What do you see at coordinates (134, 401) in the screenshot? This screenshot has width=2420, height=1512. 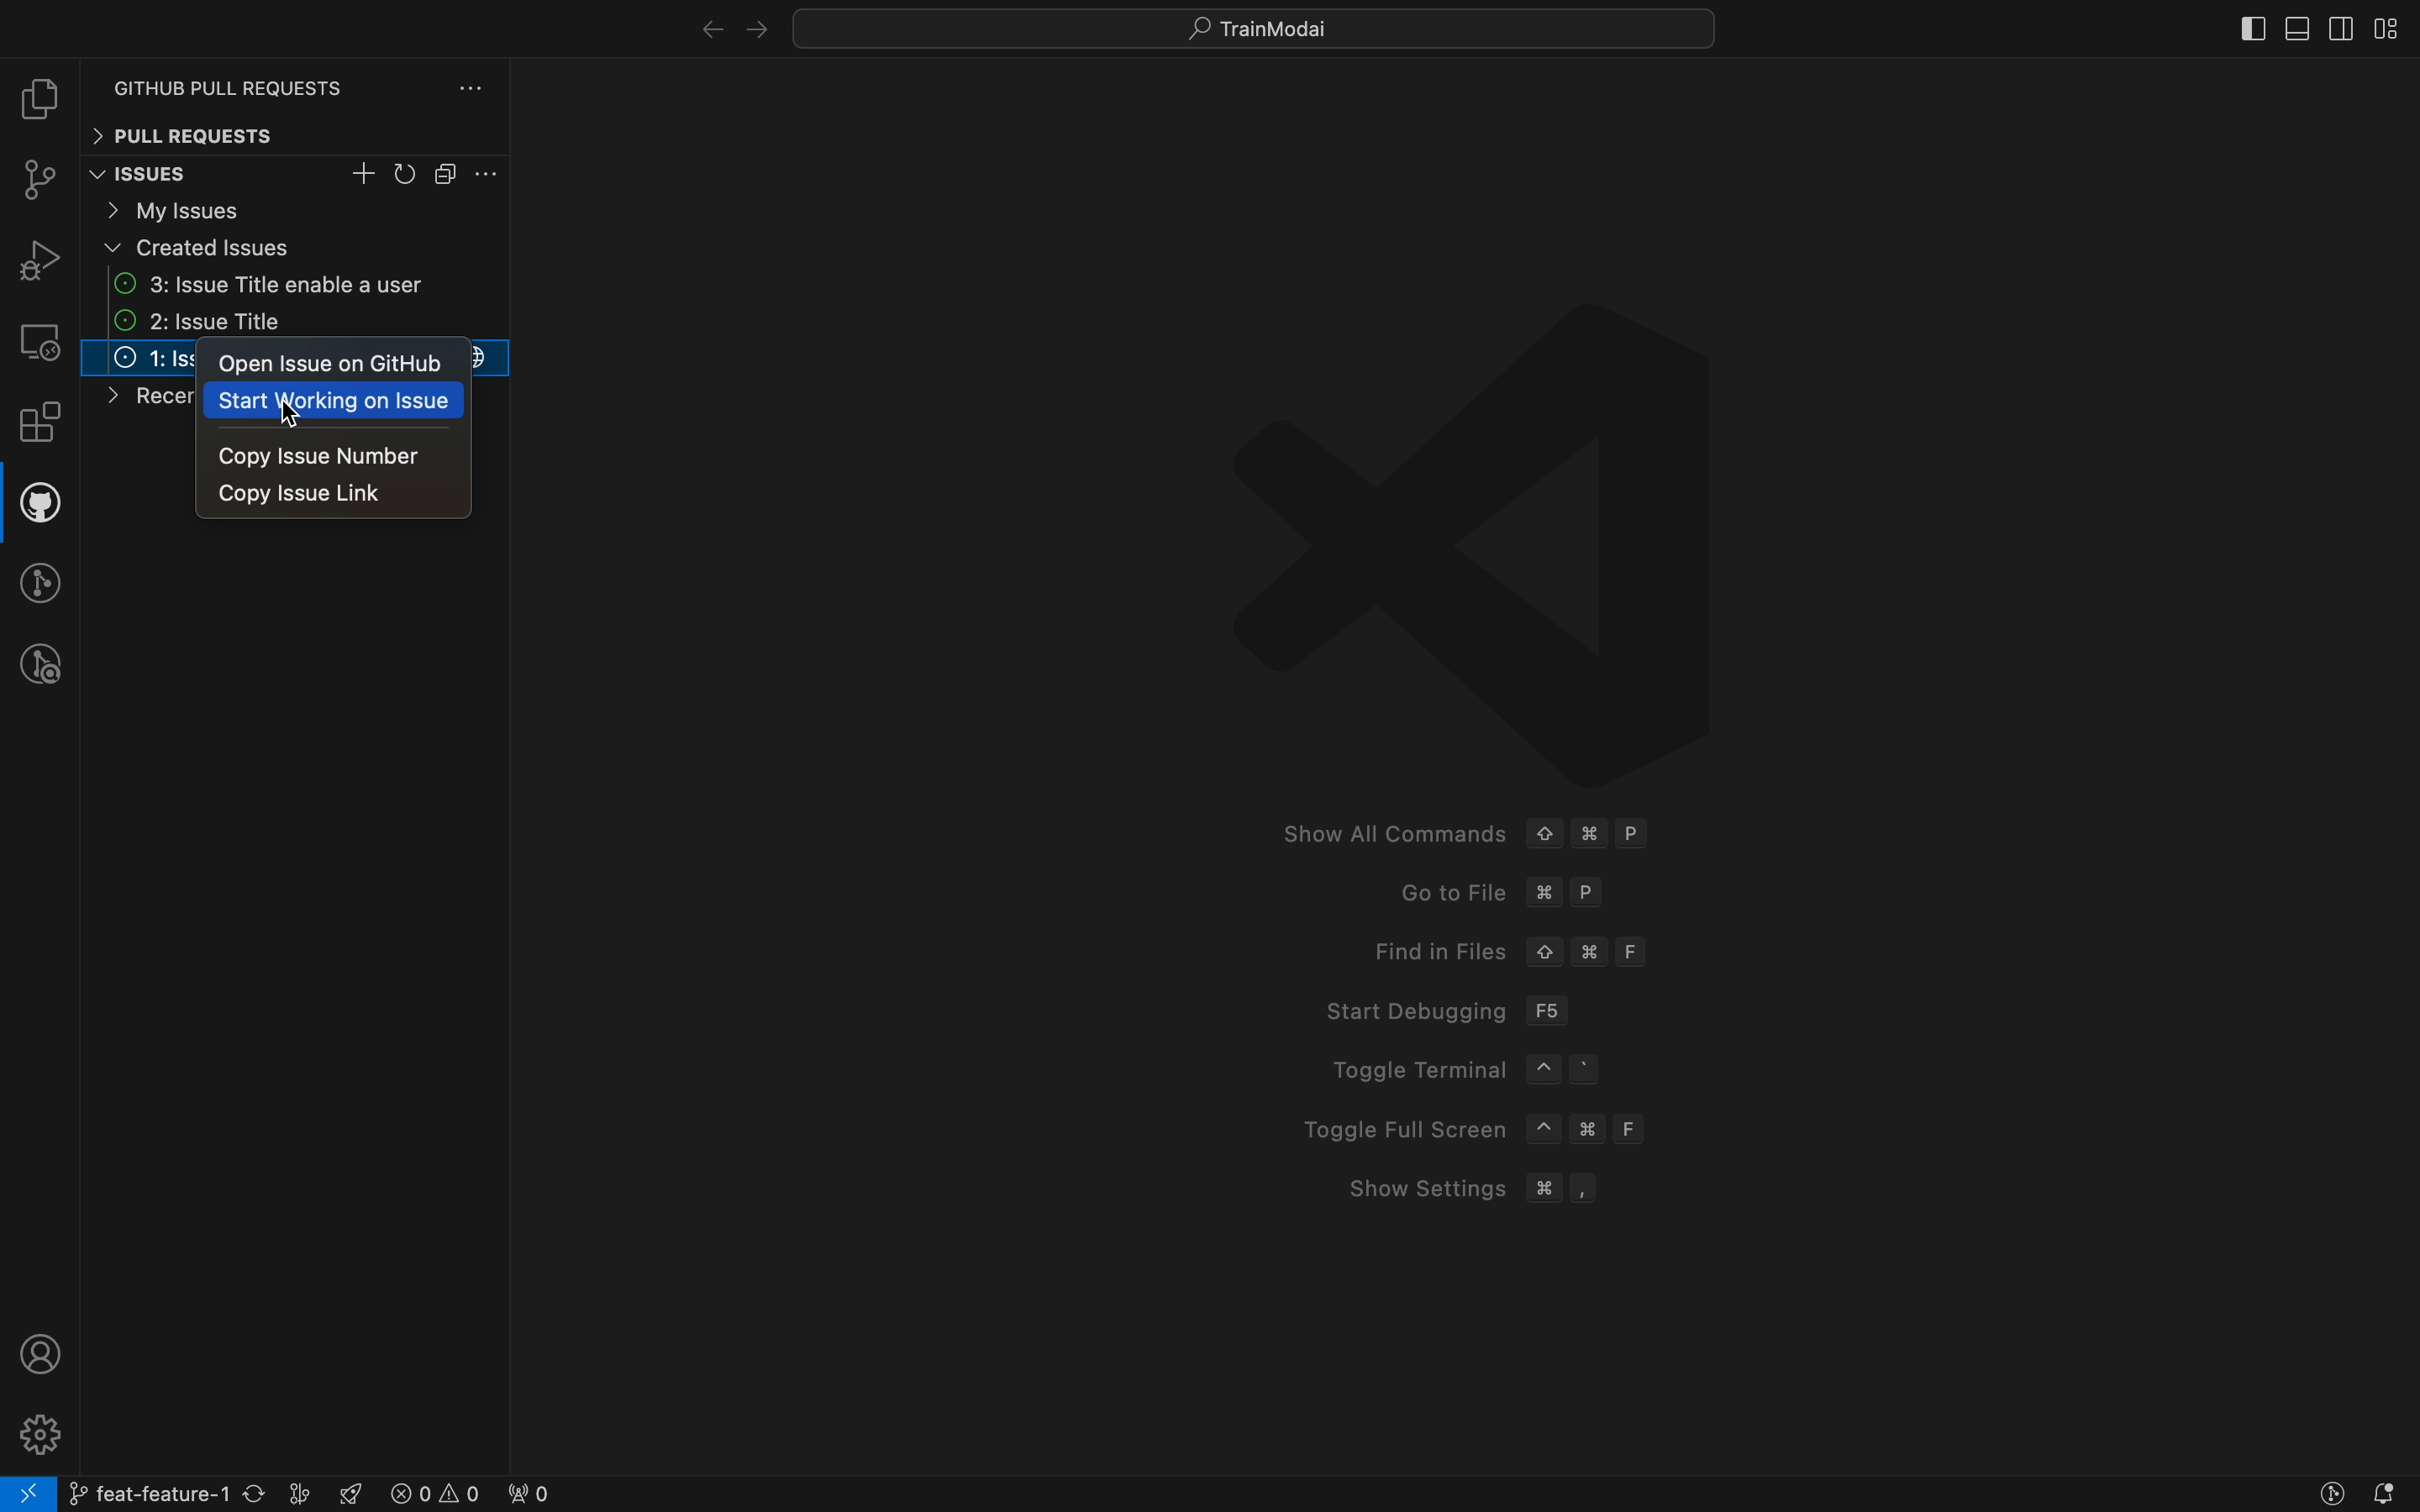 I see `recent issues` at bounding box center [134, 401].